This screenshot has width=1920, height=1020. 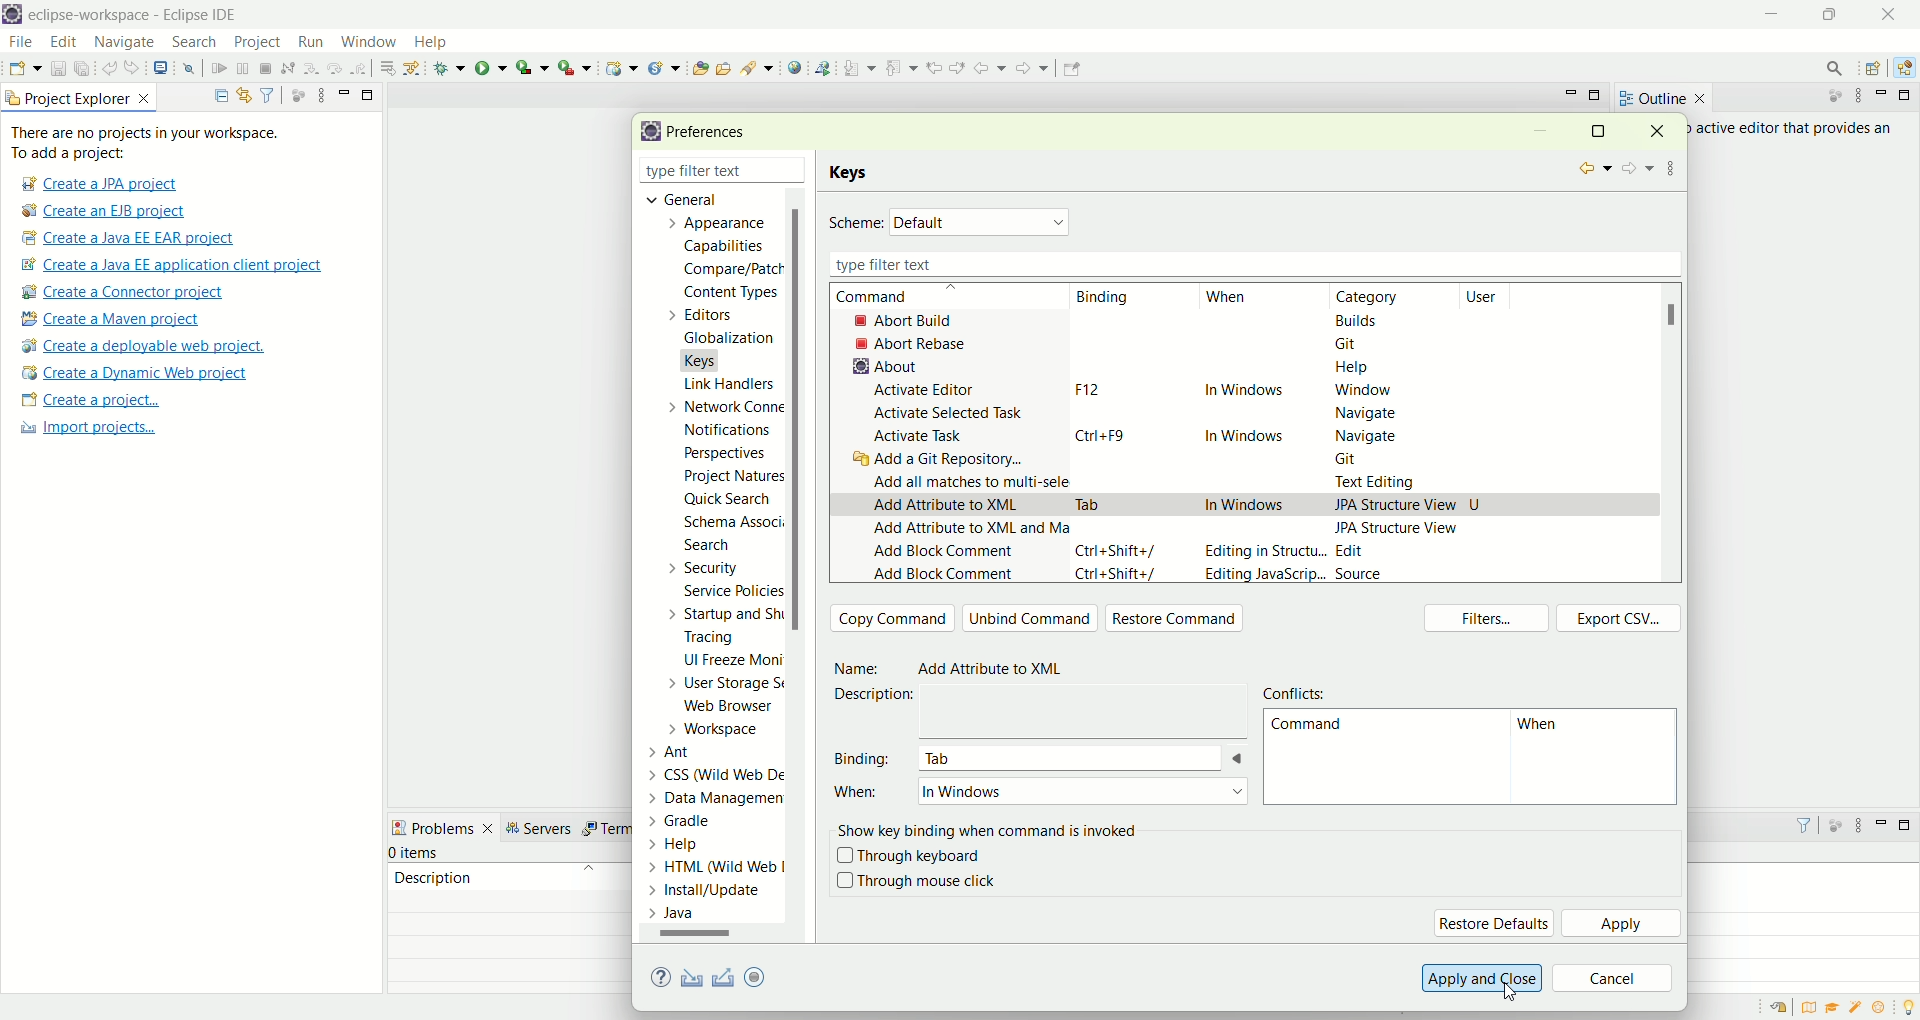 I want to click on create a JPA project, so click(x=97, y=184).